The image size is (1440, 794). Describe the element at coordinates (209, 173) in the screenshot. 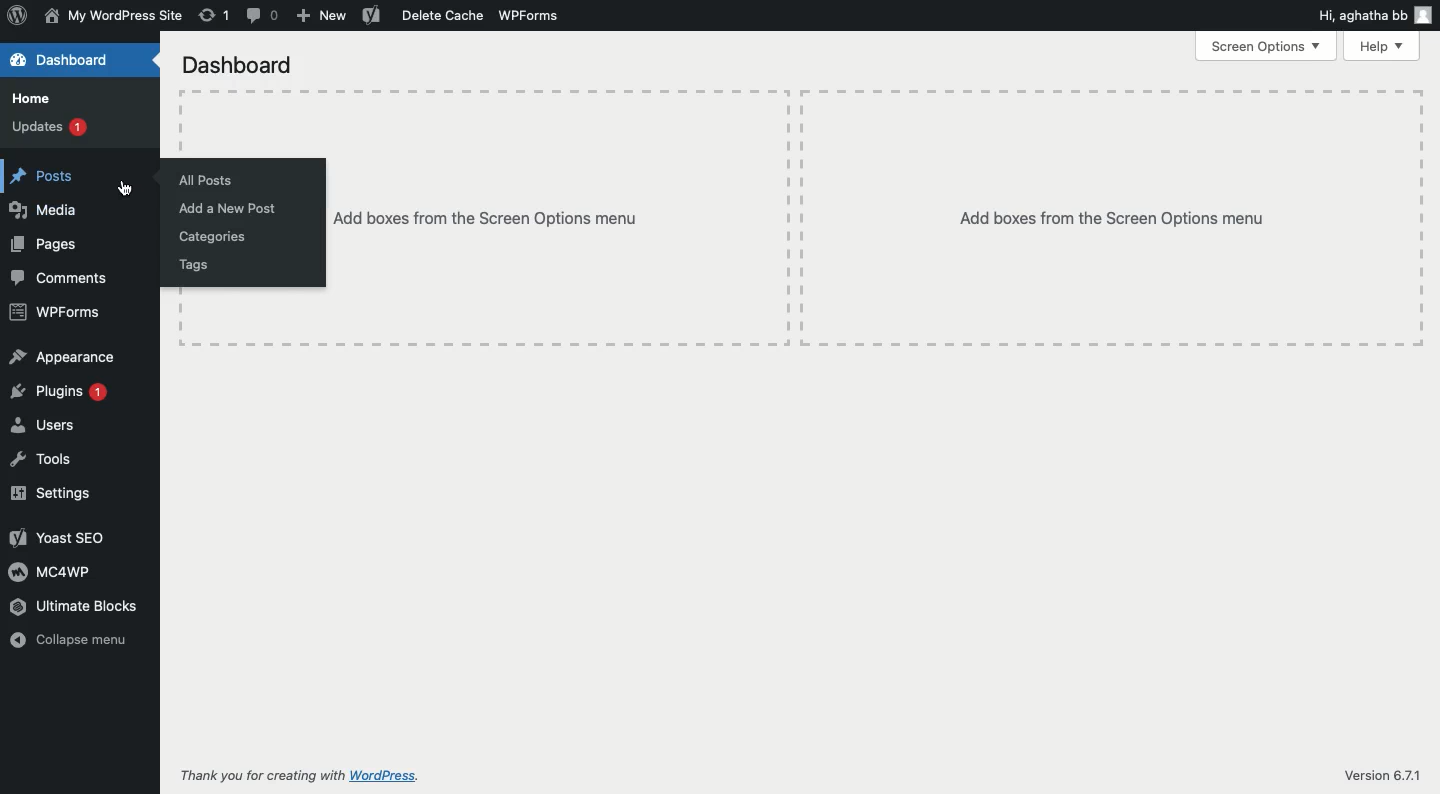

I see `All posts` at that location.